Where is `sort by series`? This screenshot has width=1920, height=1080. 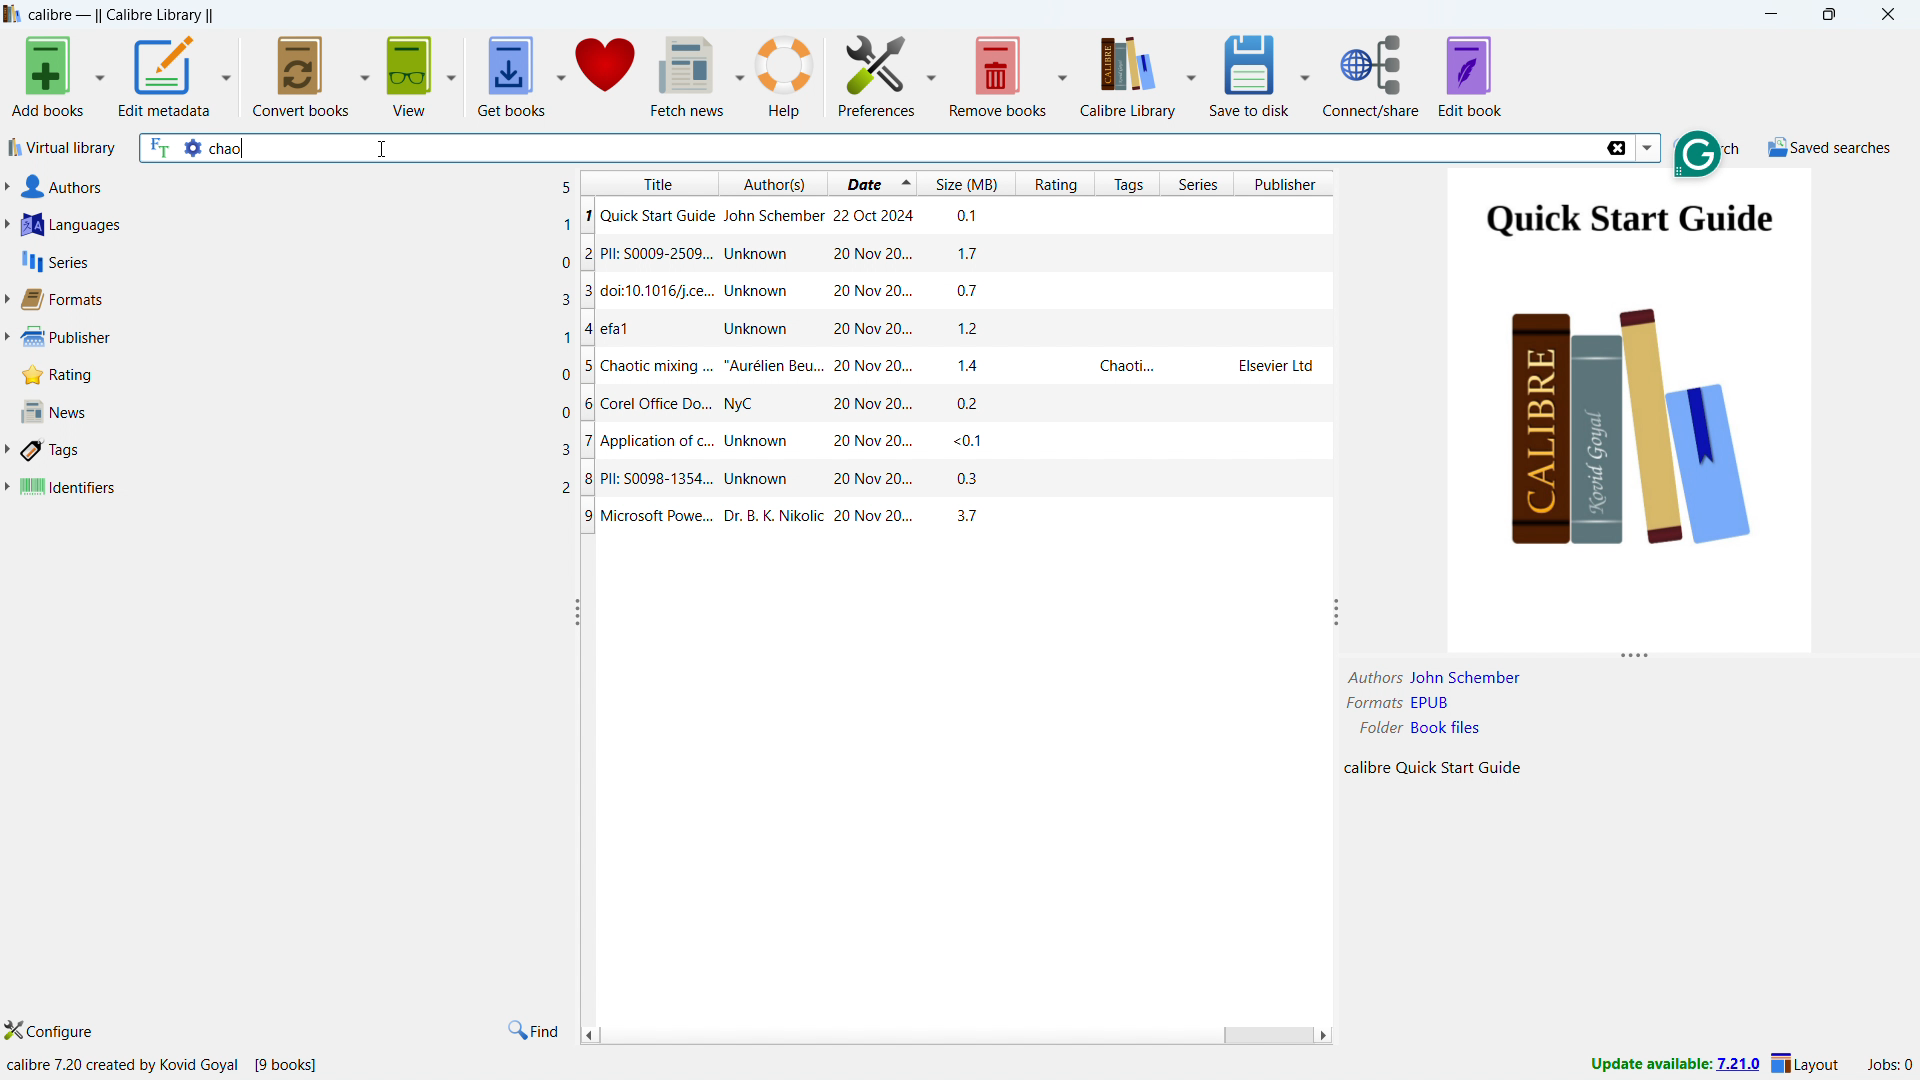
sort by series is located at coordinates (1200, 183).